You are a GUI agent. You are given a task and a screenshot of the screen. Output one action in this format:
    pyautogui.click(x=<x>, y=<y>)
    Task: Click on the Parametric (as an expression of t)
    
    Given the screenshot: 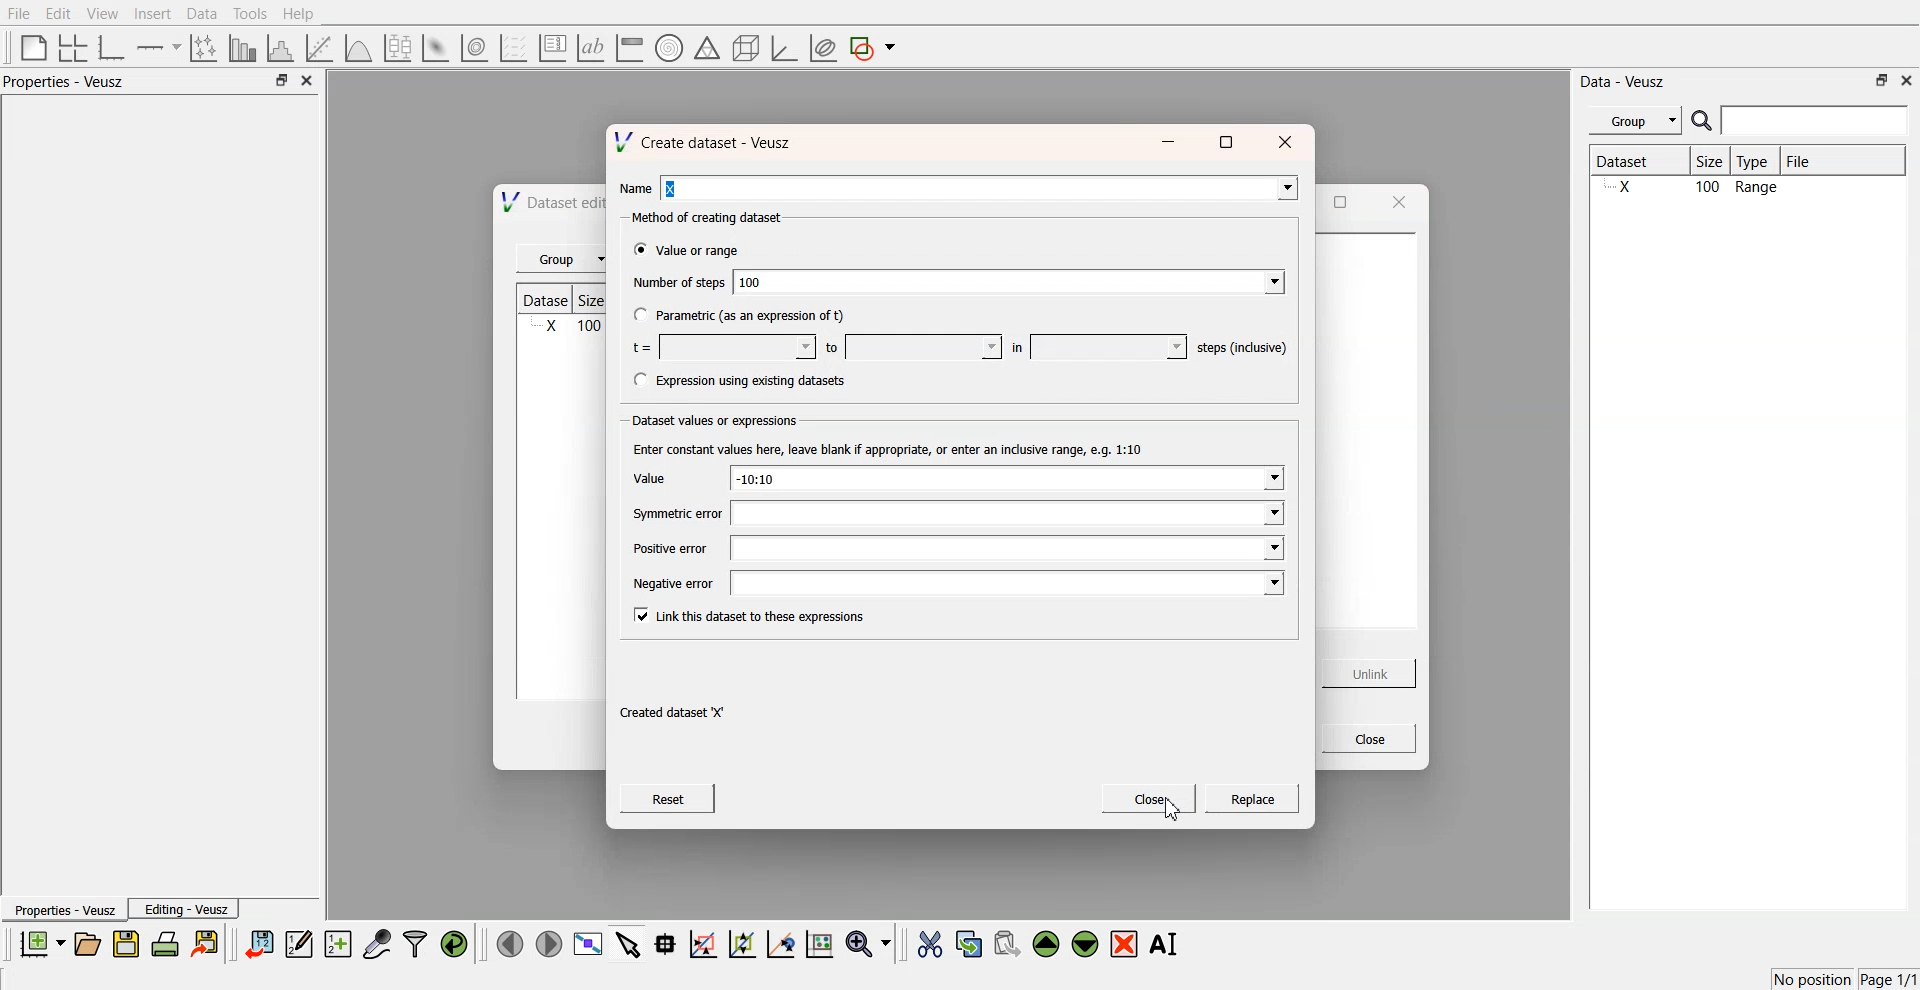 What is the action you would take?
    pyautogui.click(x=752, y=317)
    